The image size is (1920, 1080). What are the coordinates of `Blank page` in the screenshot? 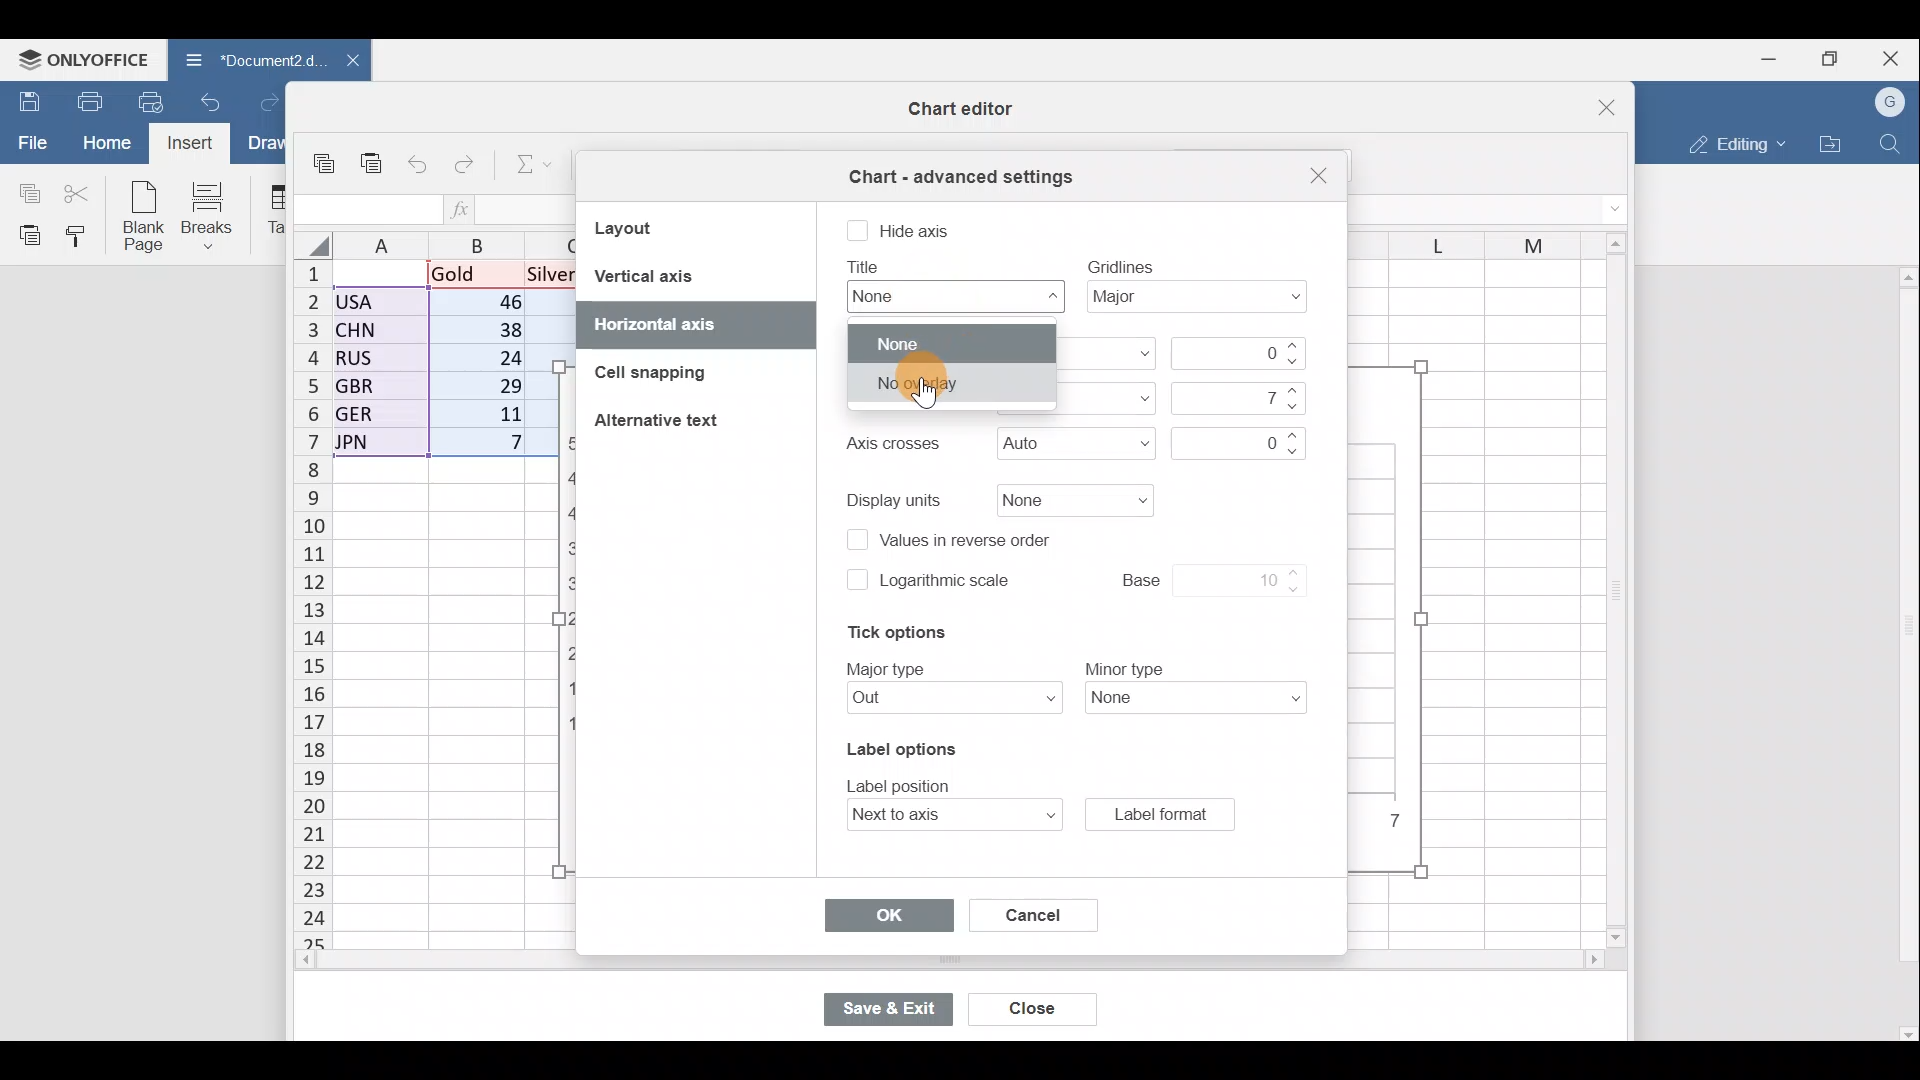 It's located at (146, 218).